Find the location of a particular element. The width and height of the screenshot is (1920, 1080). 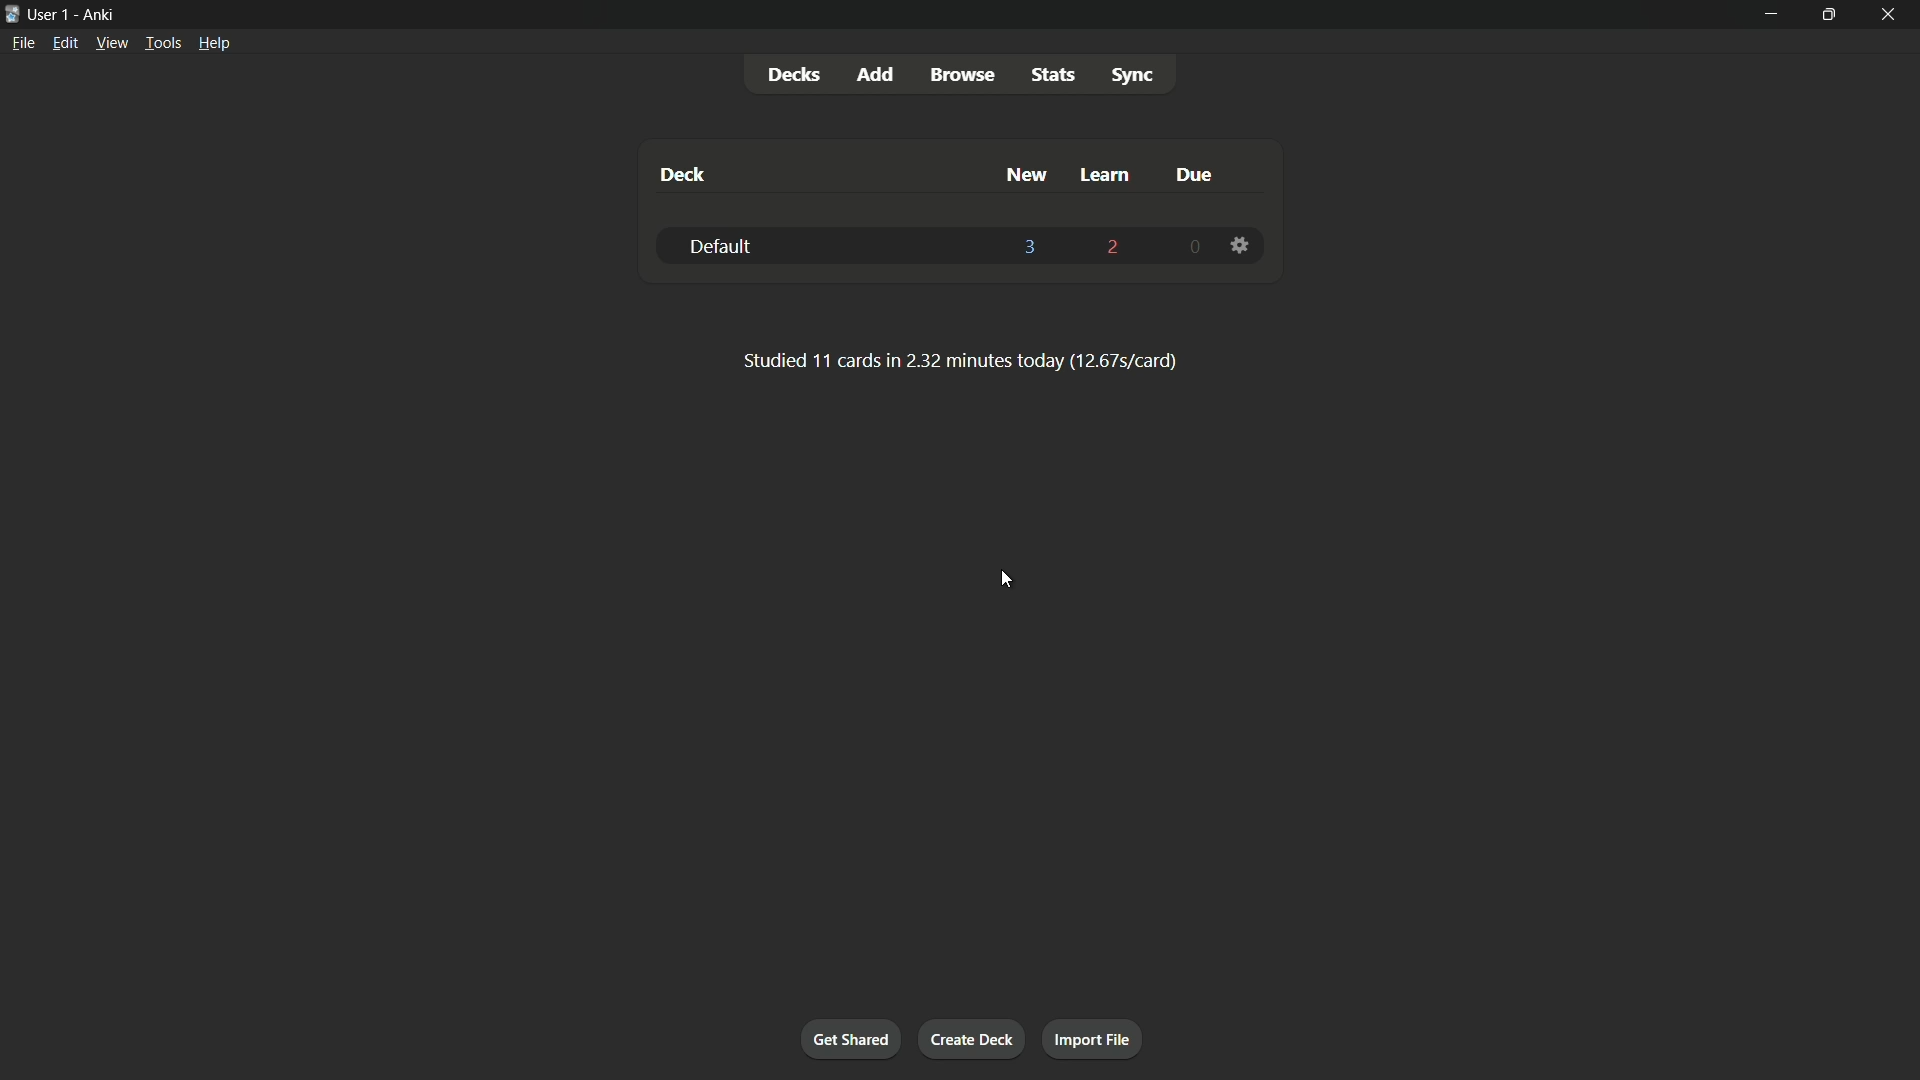

cursor is located at coordinates (1004, 579).